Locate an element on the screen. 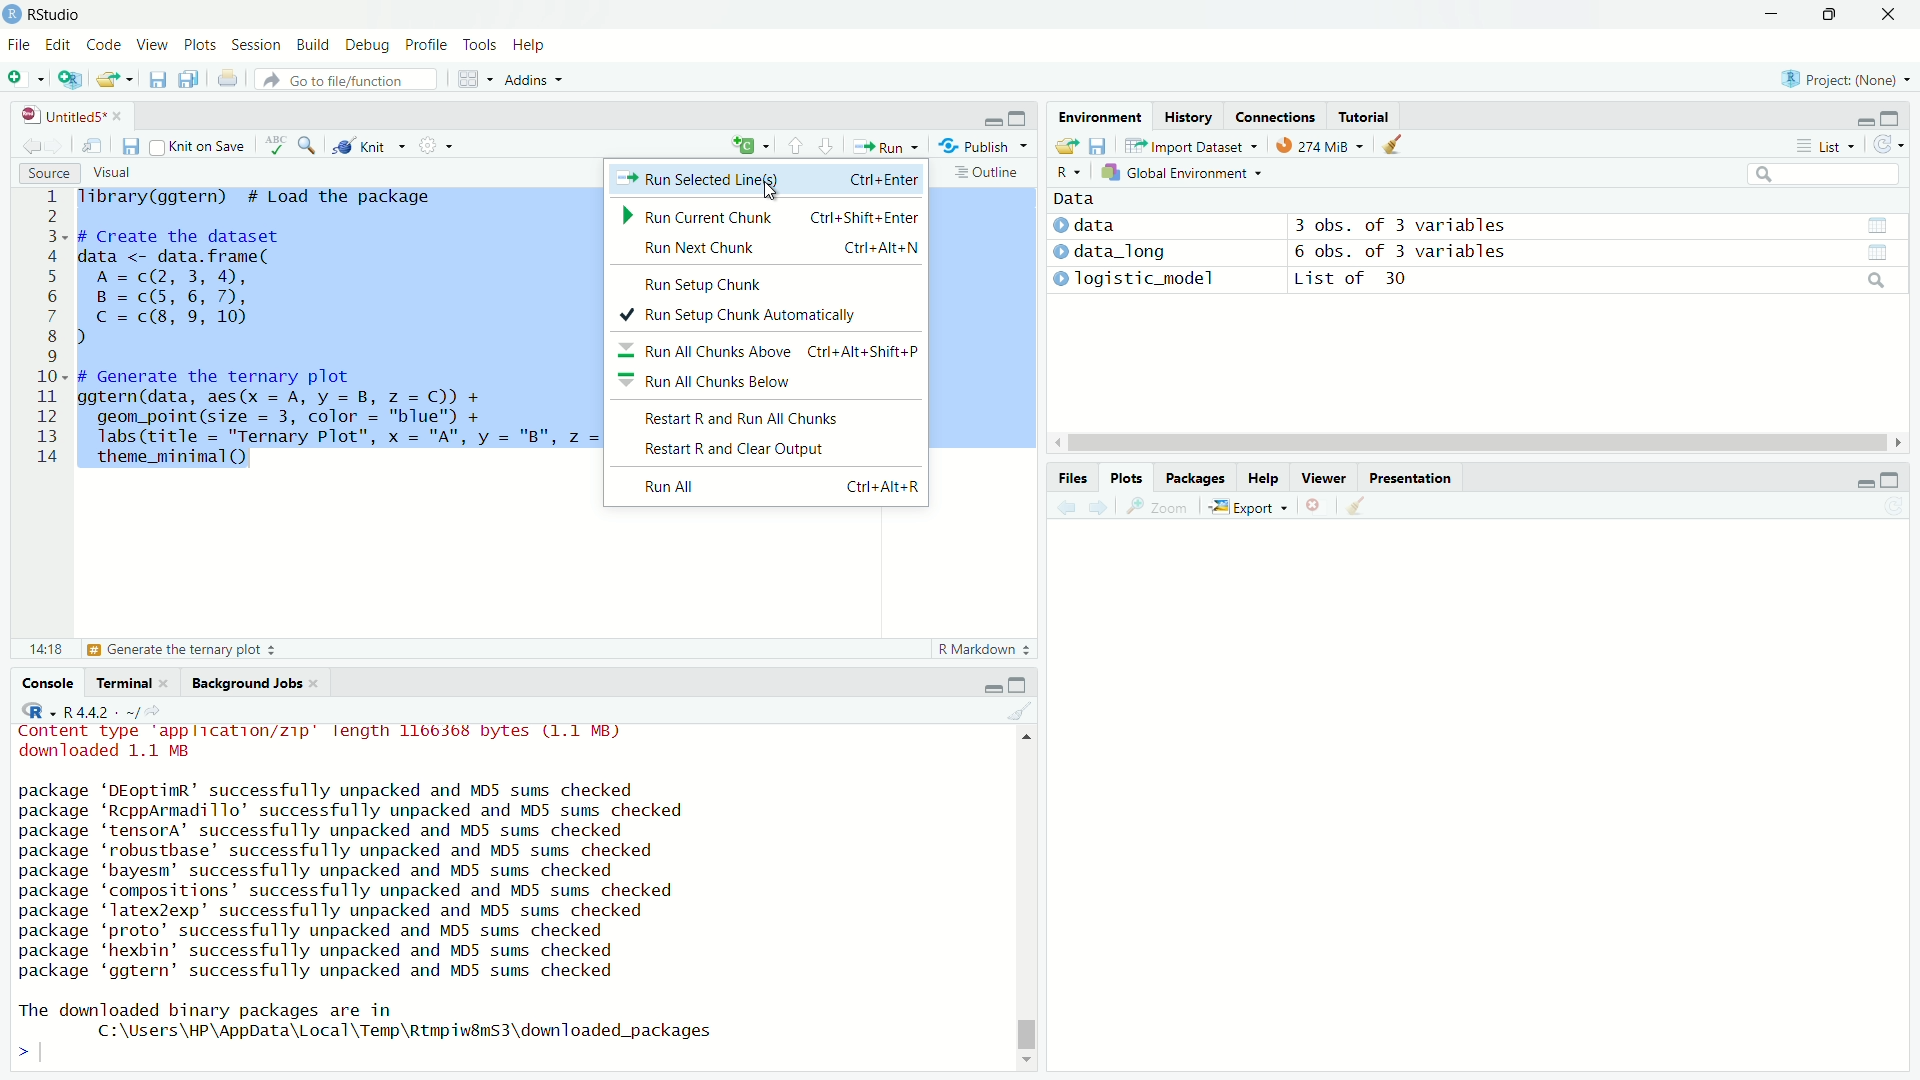  R~ is located at coordinates (1066, 170).